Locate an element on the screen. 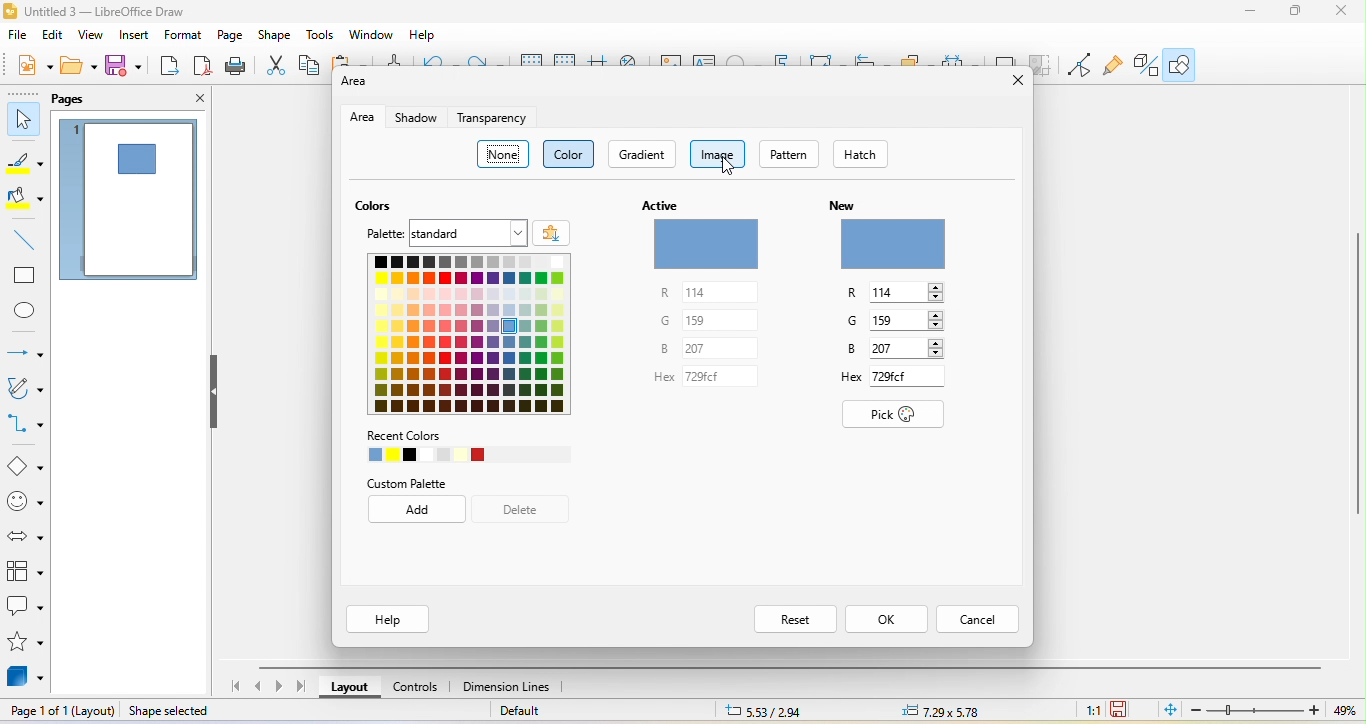 The height and width of the screenshot is (724, 1366). show draw function is located at coordinates (1185, 67).